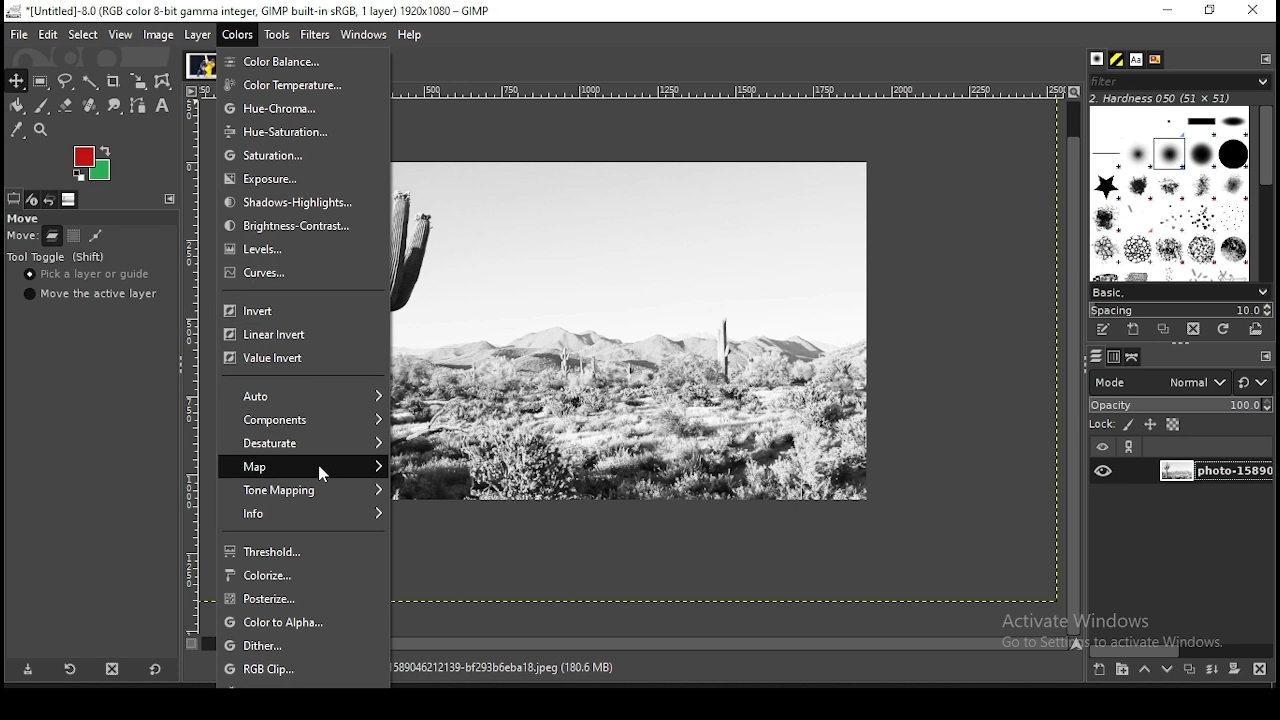 The width and height of the screenshot is (1280, 720). What do you see at coordinates (362, 34) in the screenshot?
I see `windows` at bounding box center [362, 34].